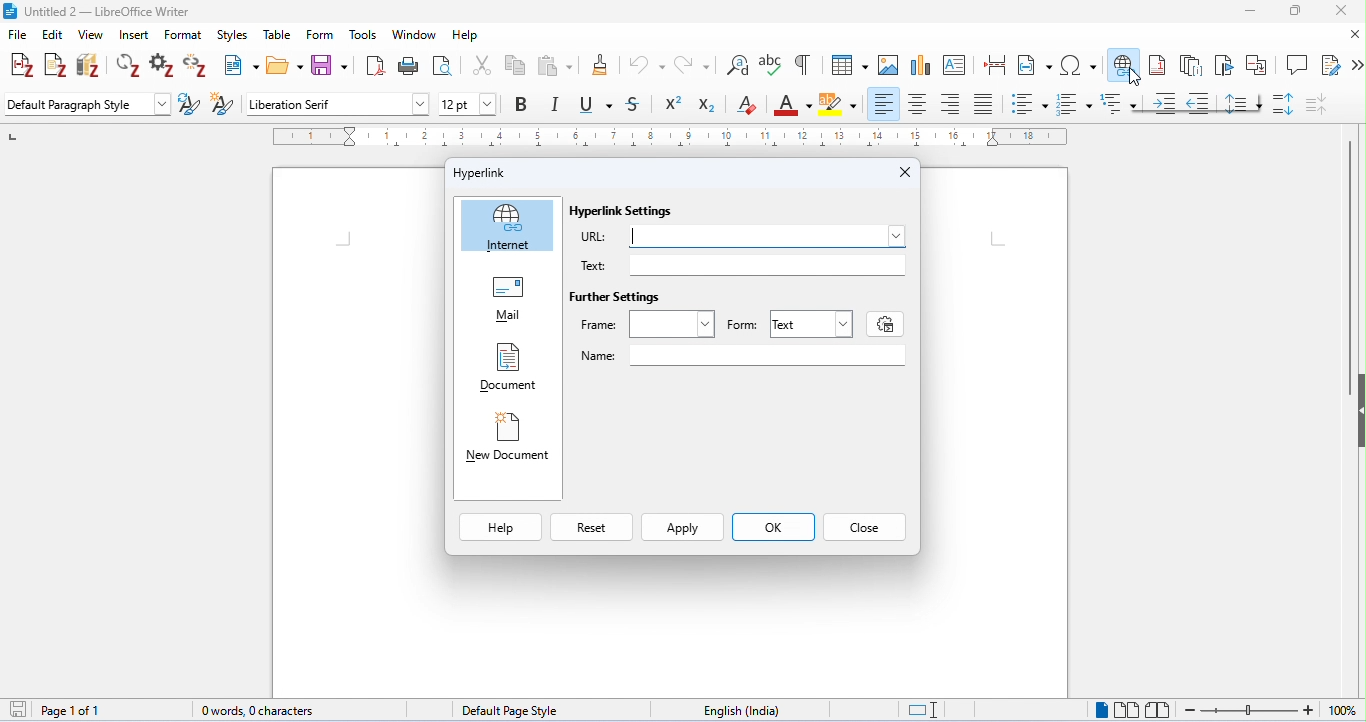 Image resolution: width=1366 pixels, height=722 pixels. Describe the element at coordinates (776, 525) in the screenshot. I see `ok` at that location.